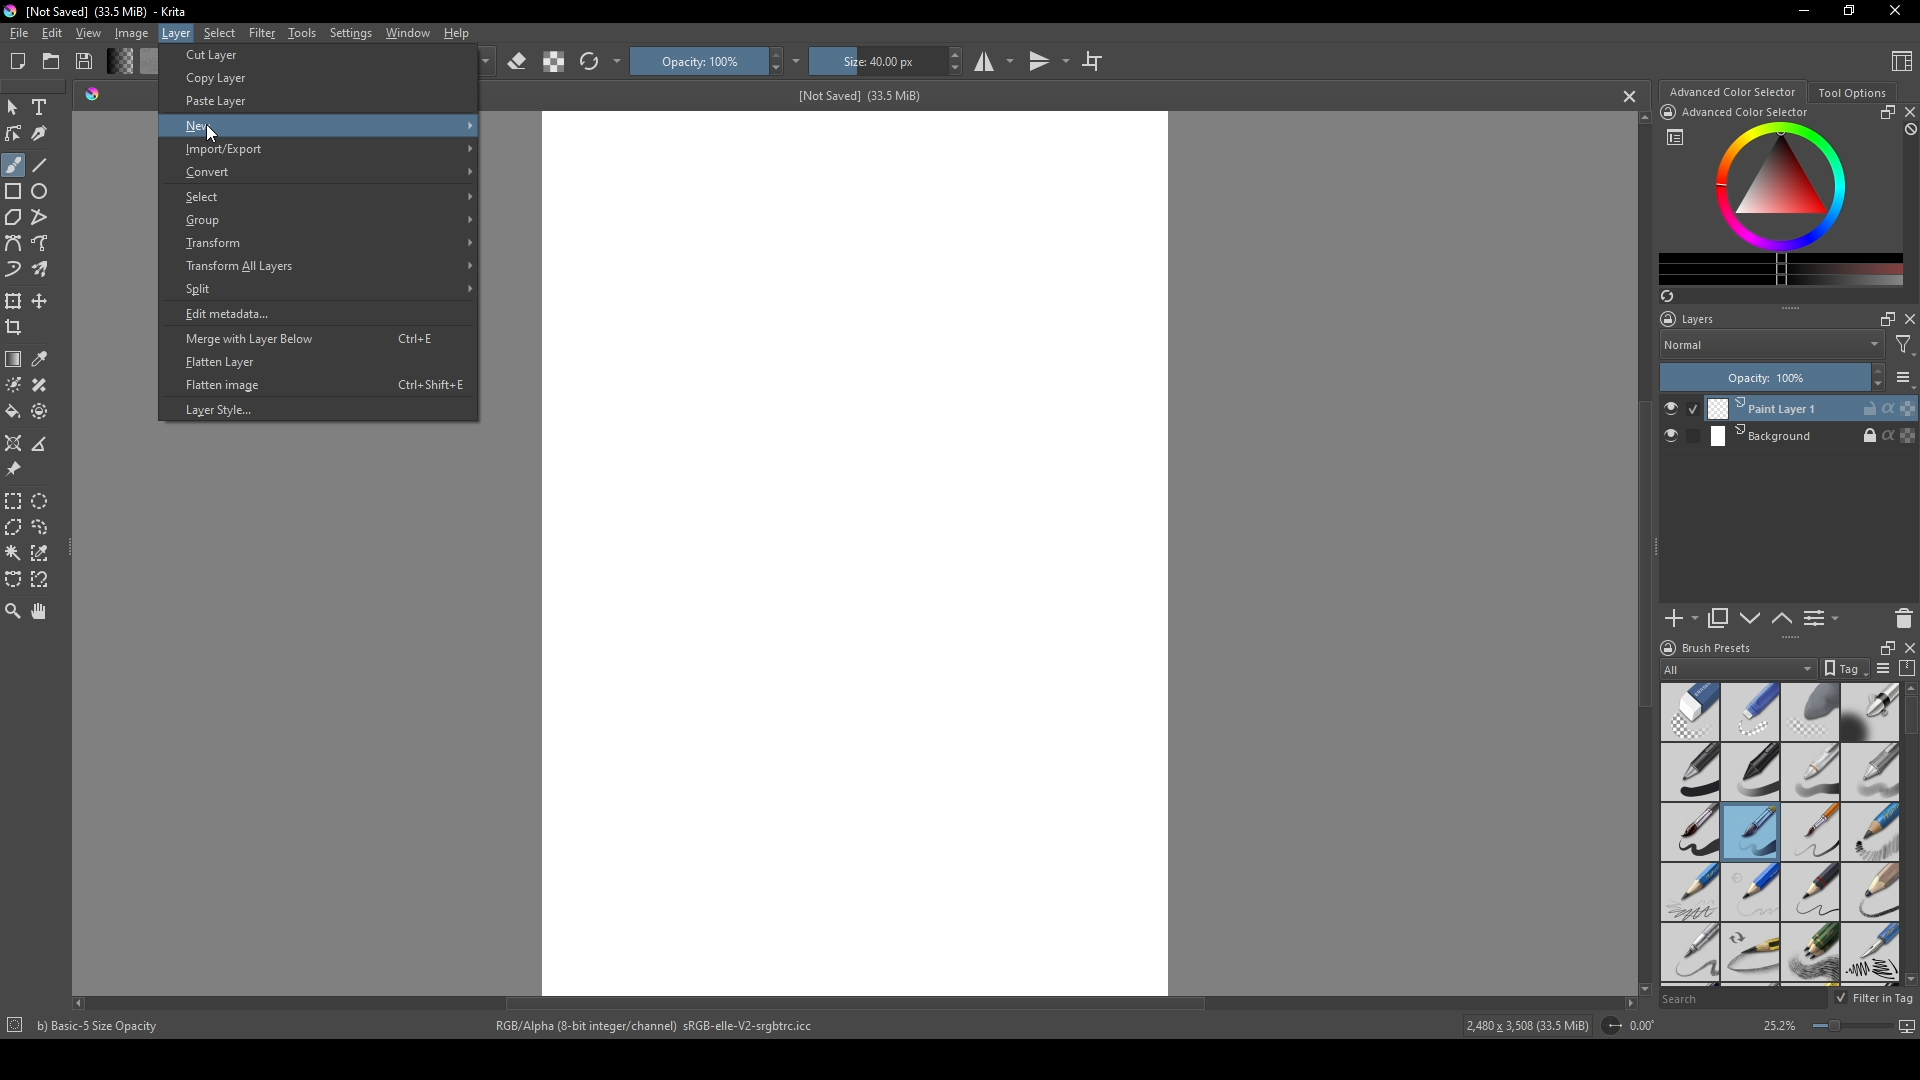  I want to click on Text, so click(43, 109).